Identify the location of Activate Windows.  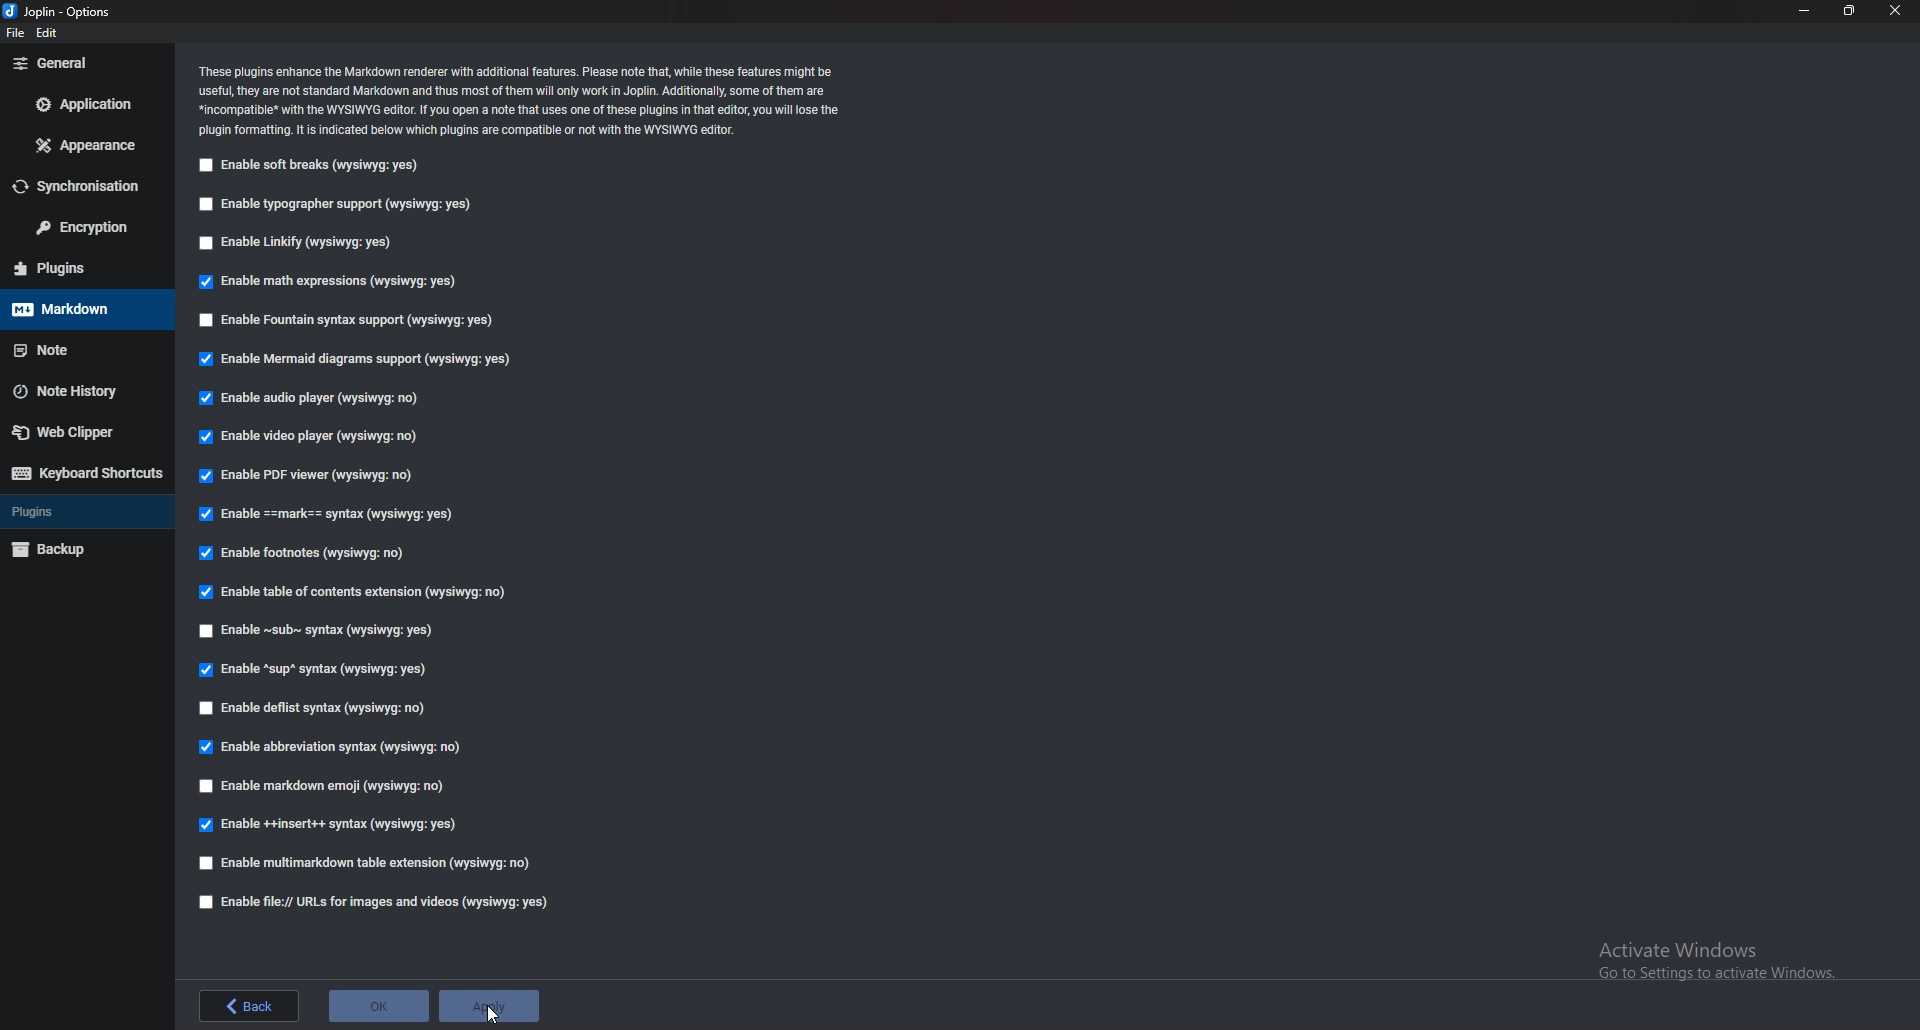
(1718, 955).